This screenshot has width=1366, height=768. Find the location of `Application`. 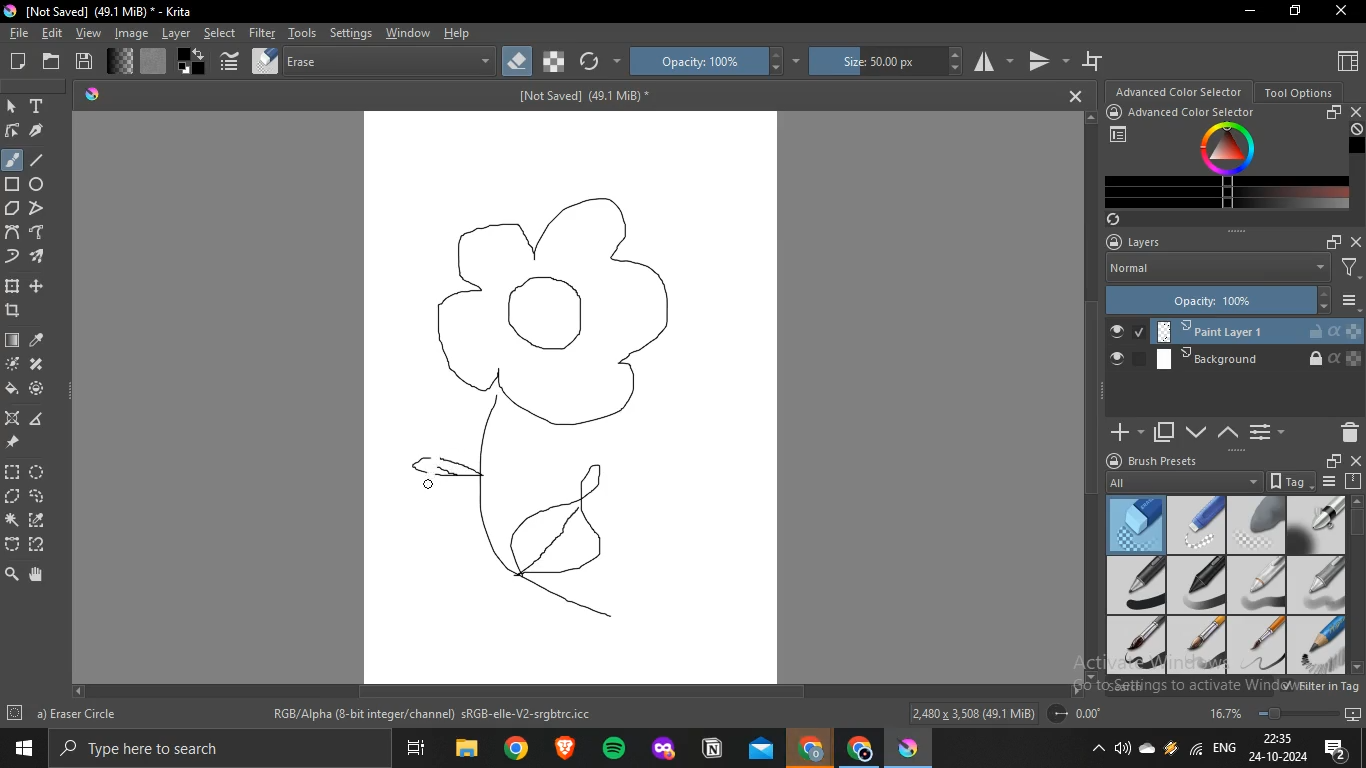

Application is located at coordinates (566, 747).